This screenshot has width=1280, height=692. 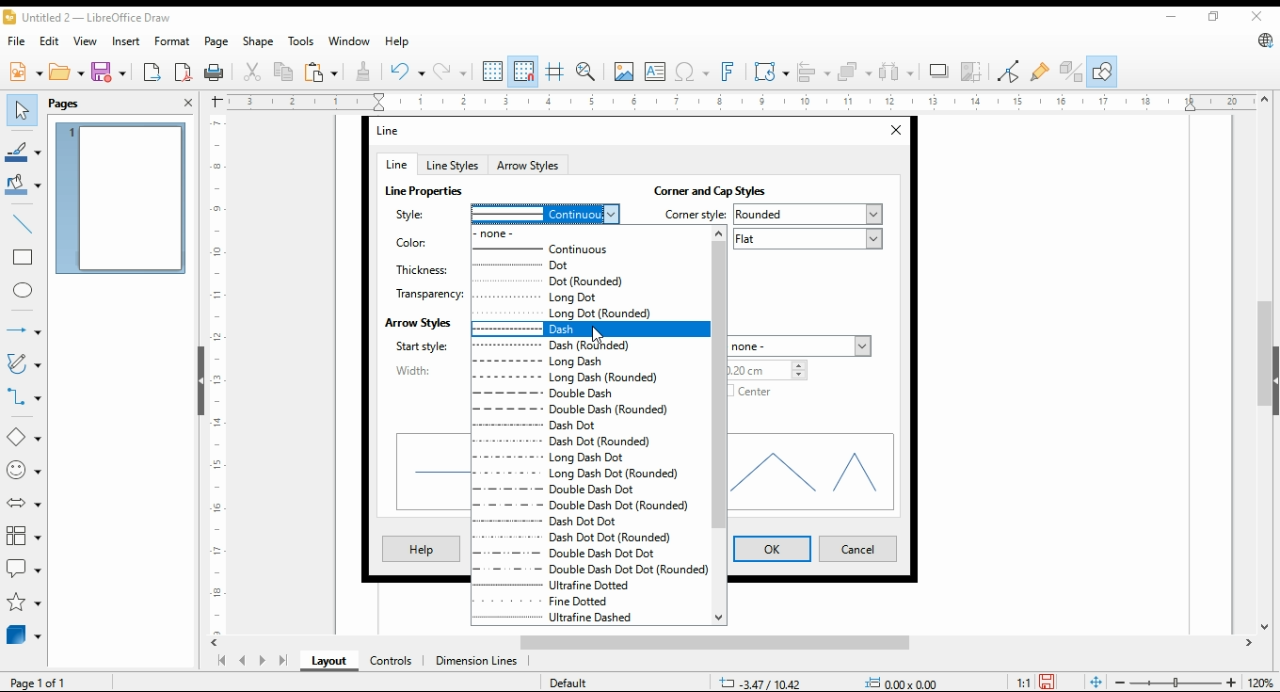 What do you see at coordinates (852, 70) in the screenshot?
I see `arrange` at bounding box center [852, 70].